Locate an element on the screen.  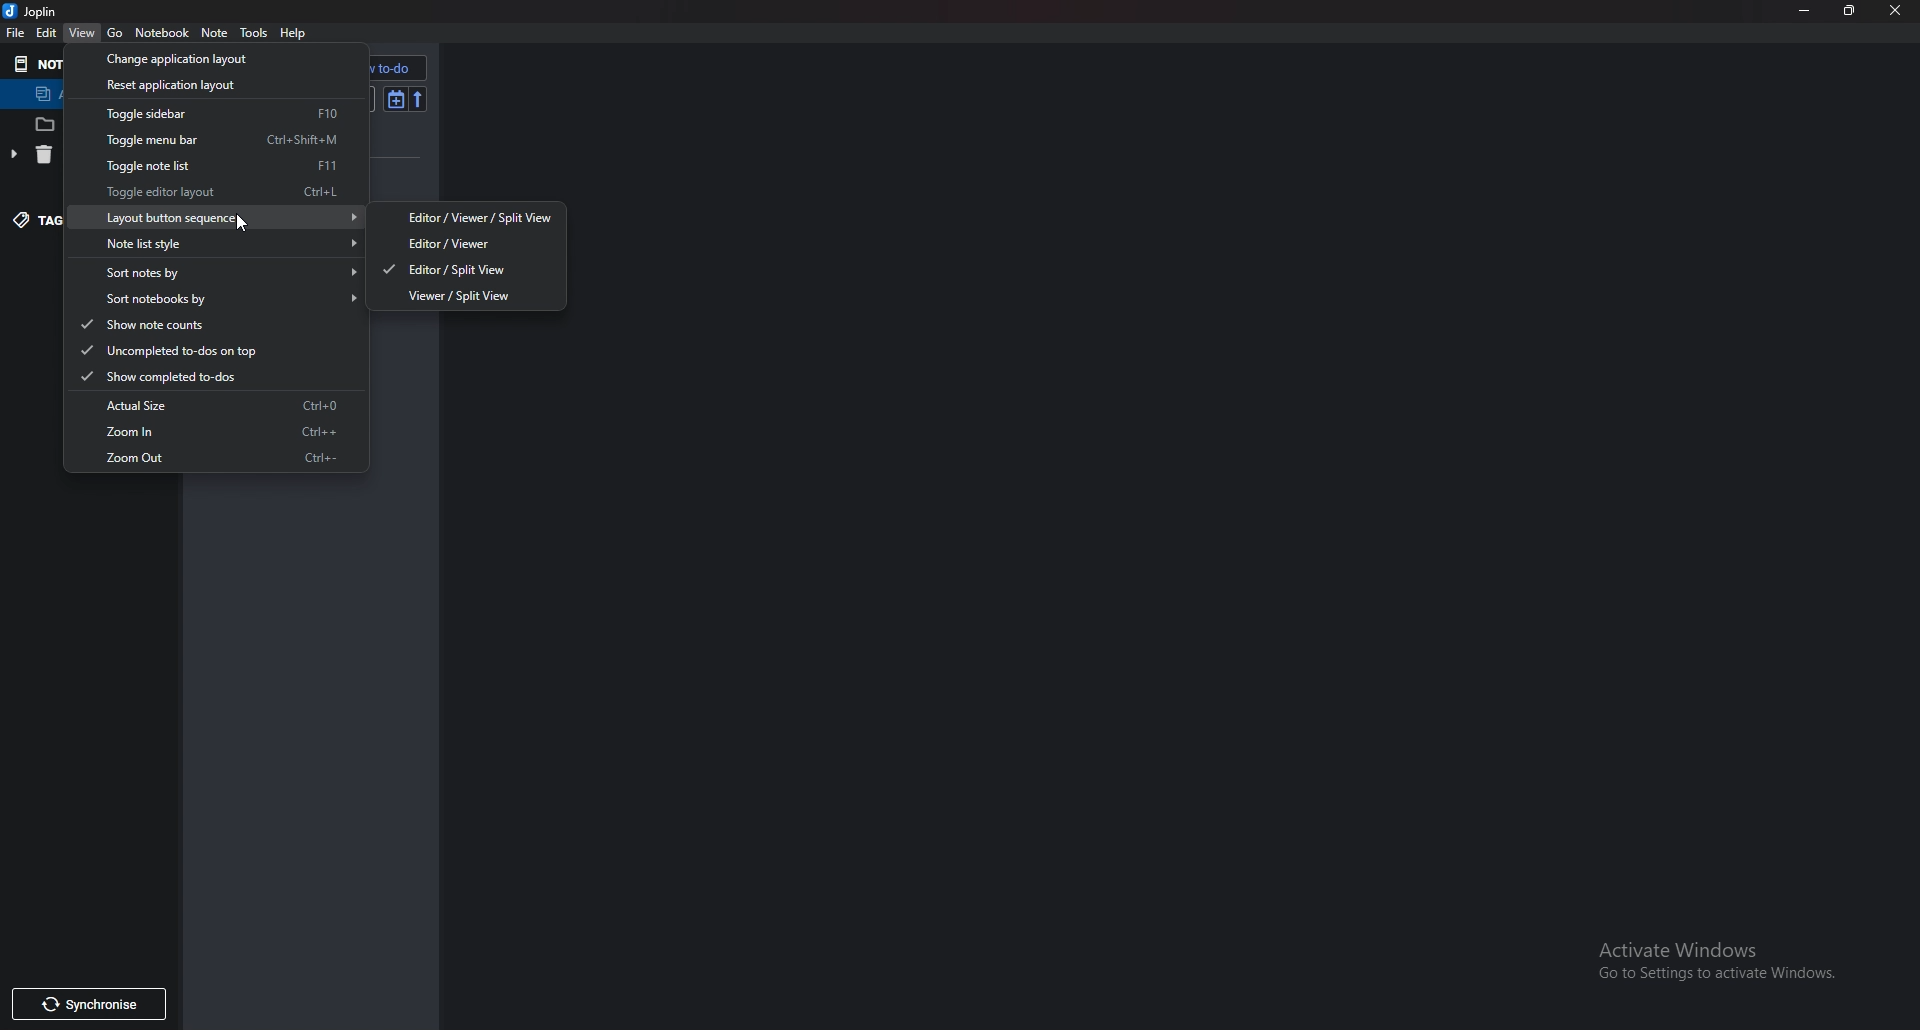
editor/ viewer /Splitview is located at coordinates (468, 217).